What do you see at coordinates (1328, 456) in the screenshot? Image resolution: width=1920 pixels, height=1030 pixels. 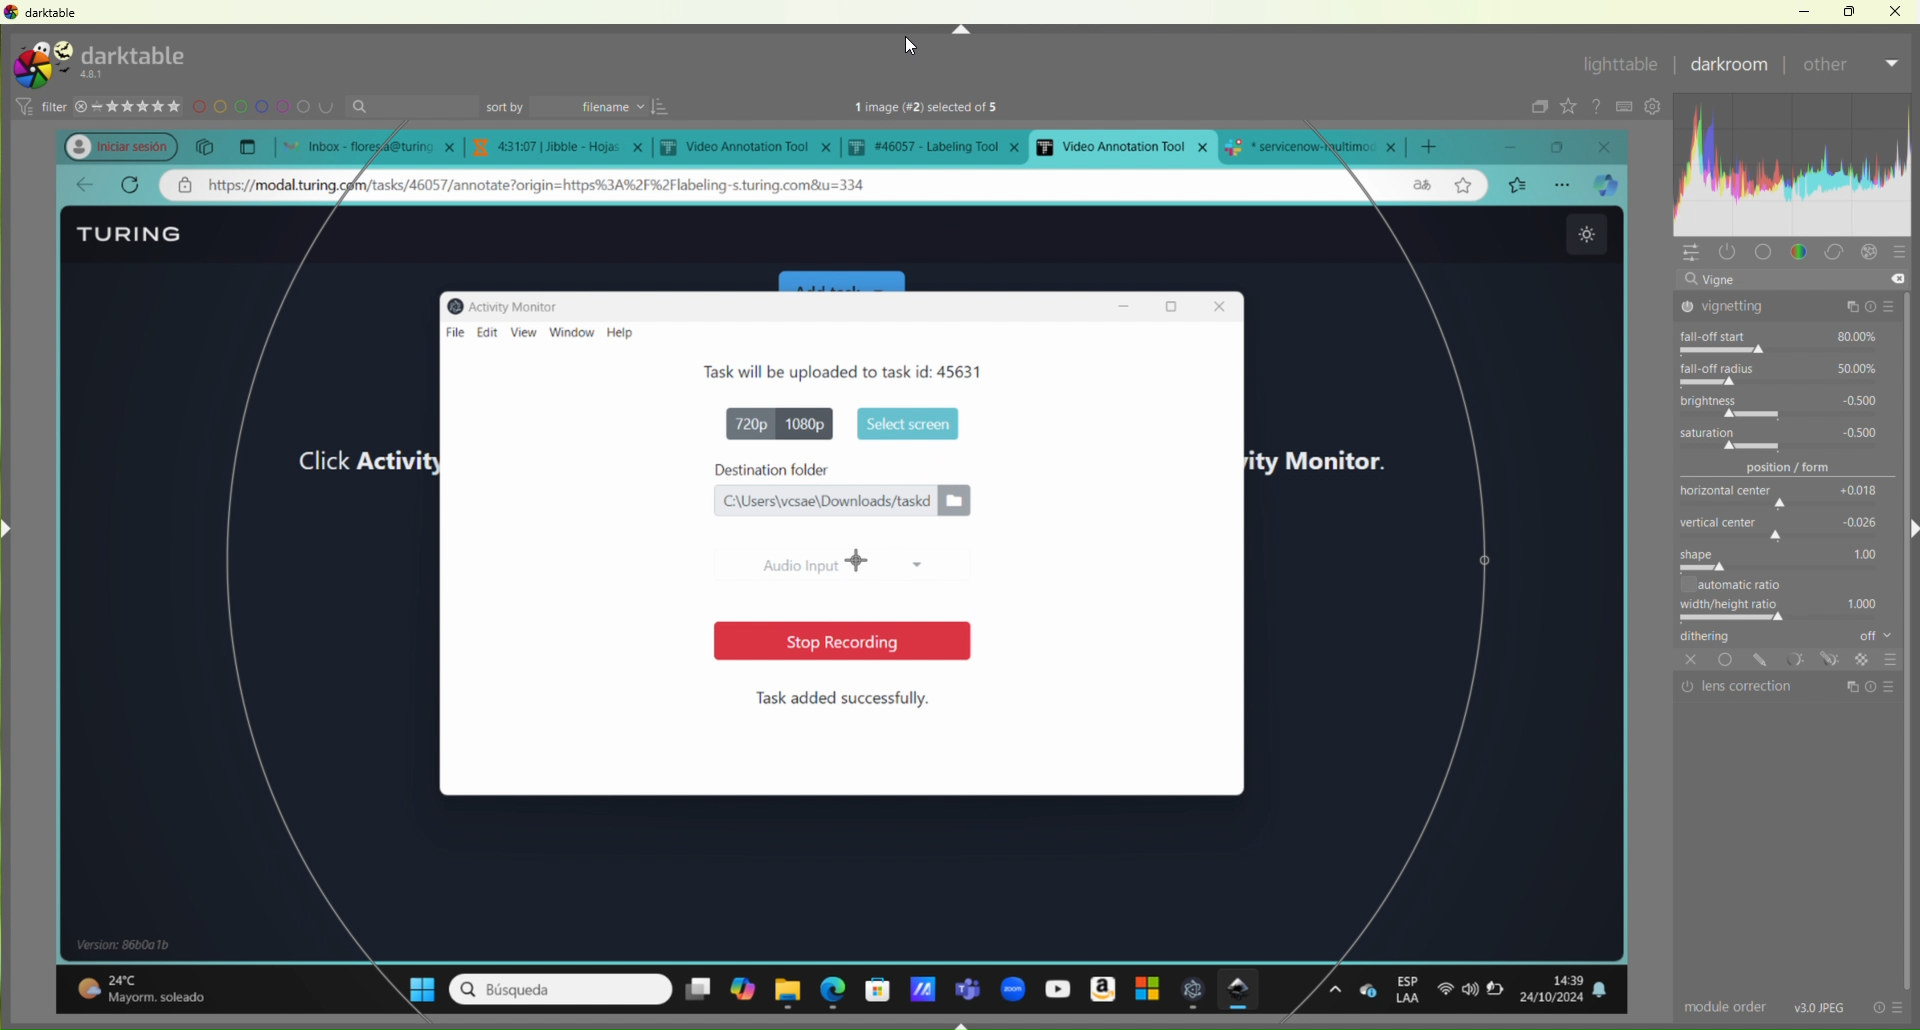 I see `activity monitor` at bounding box center [1328, 456].